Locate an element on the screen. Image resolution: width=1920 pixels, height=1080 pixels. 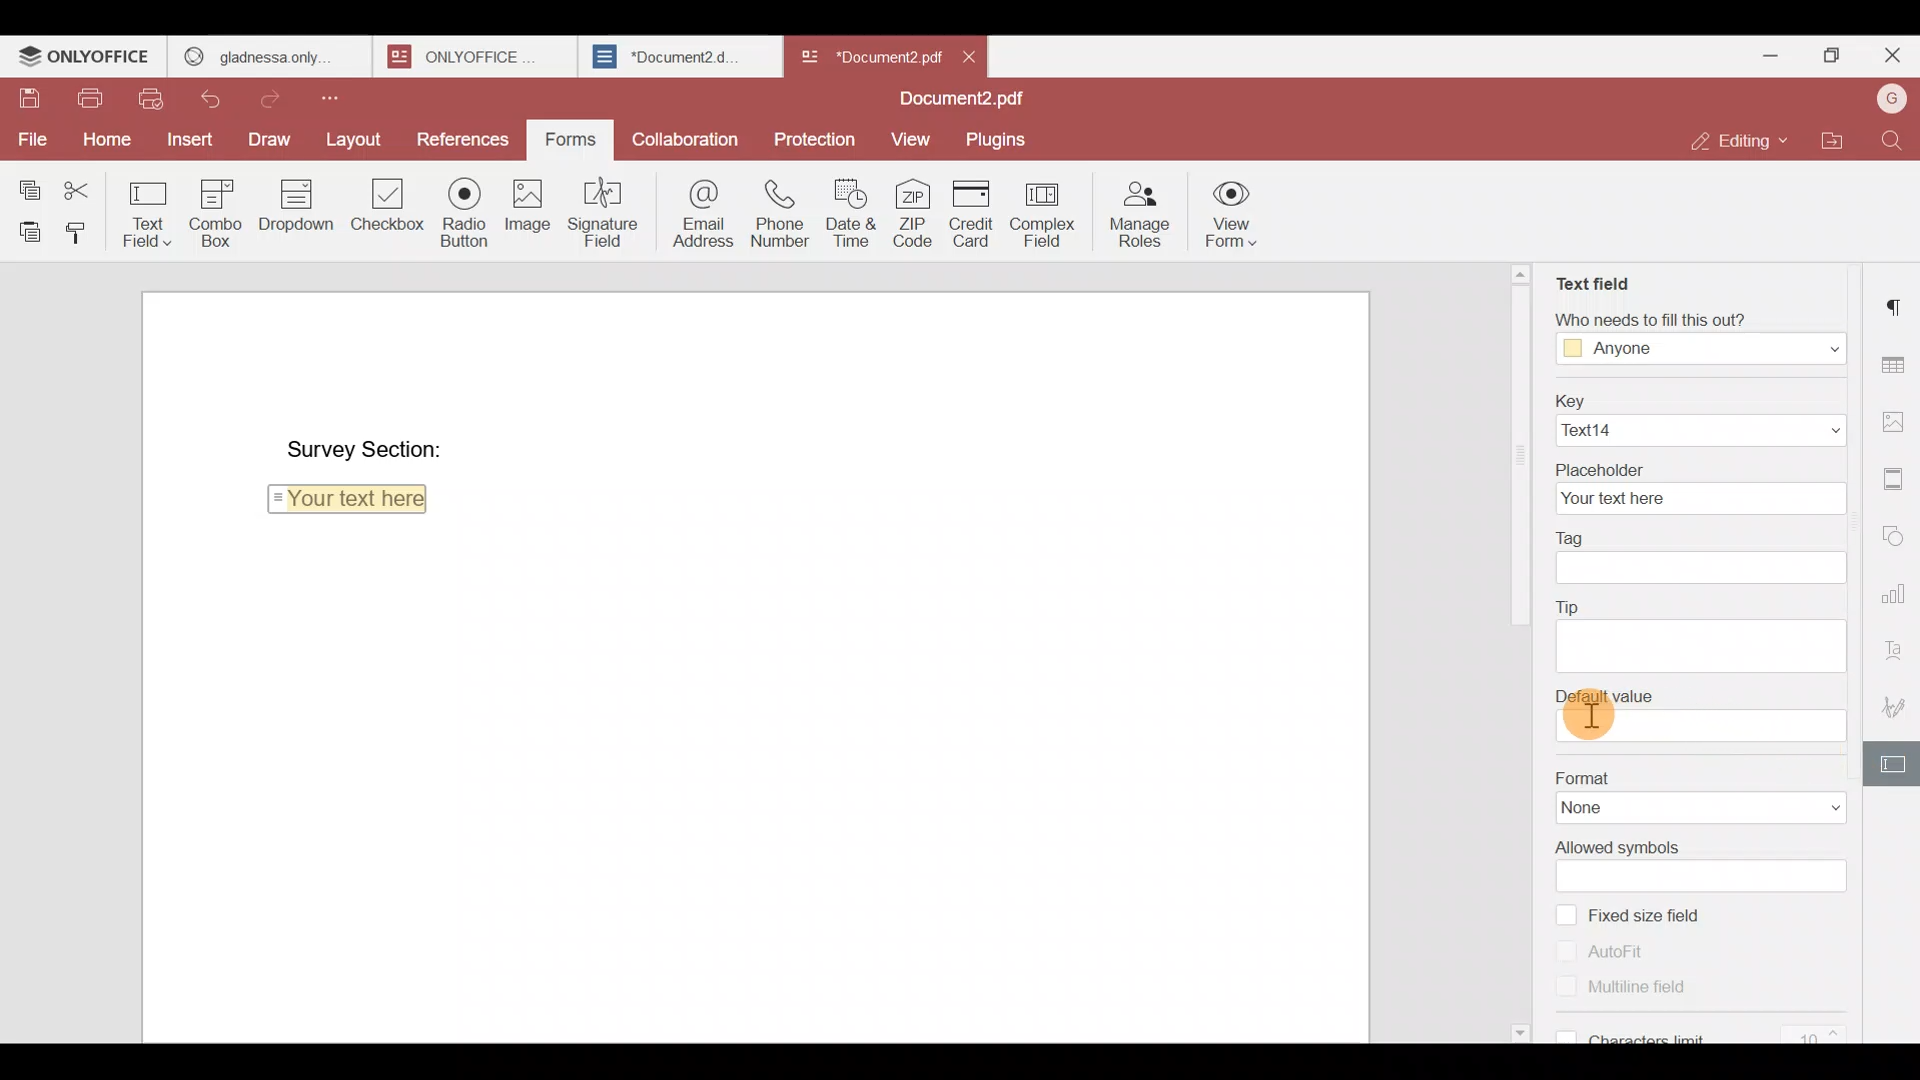
References is located at coordinates (461, 134).